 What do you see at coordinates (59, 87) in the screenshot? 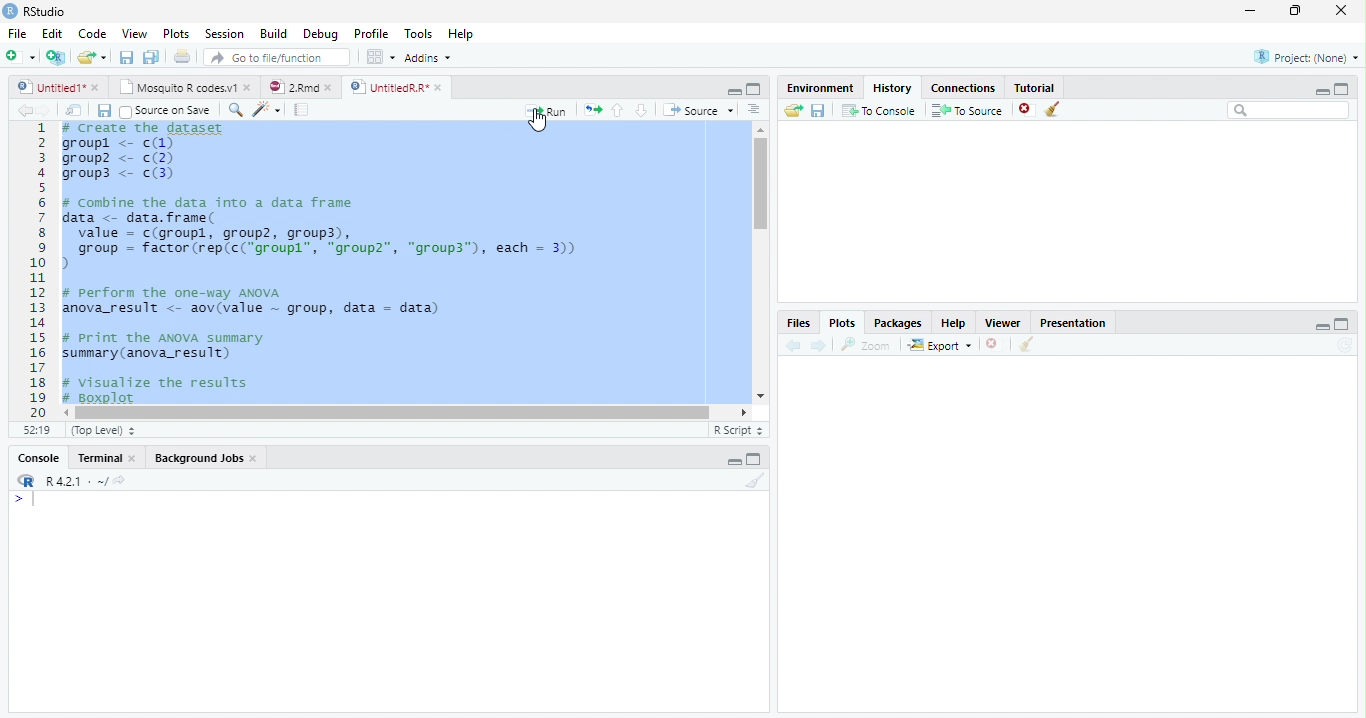
I see `Untitled` at bounding box center [59, 87].